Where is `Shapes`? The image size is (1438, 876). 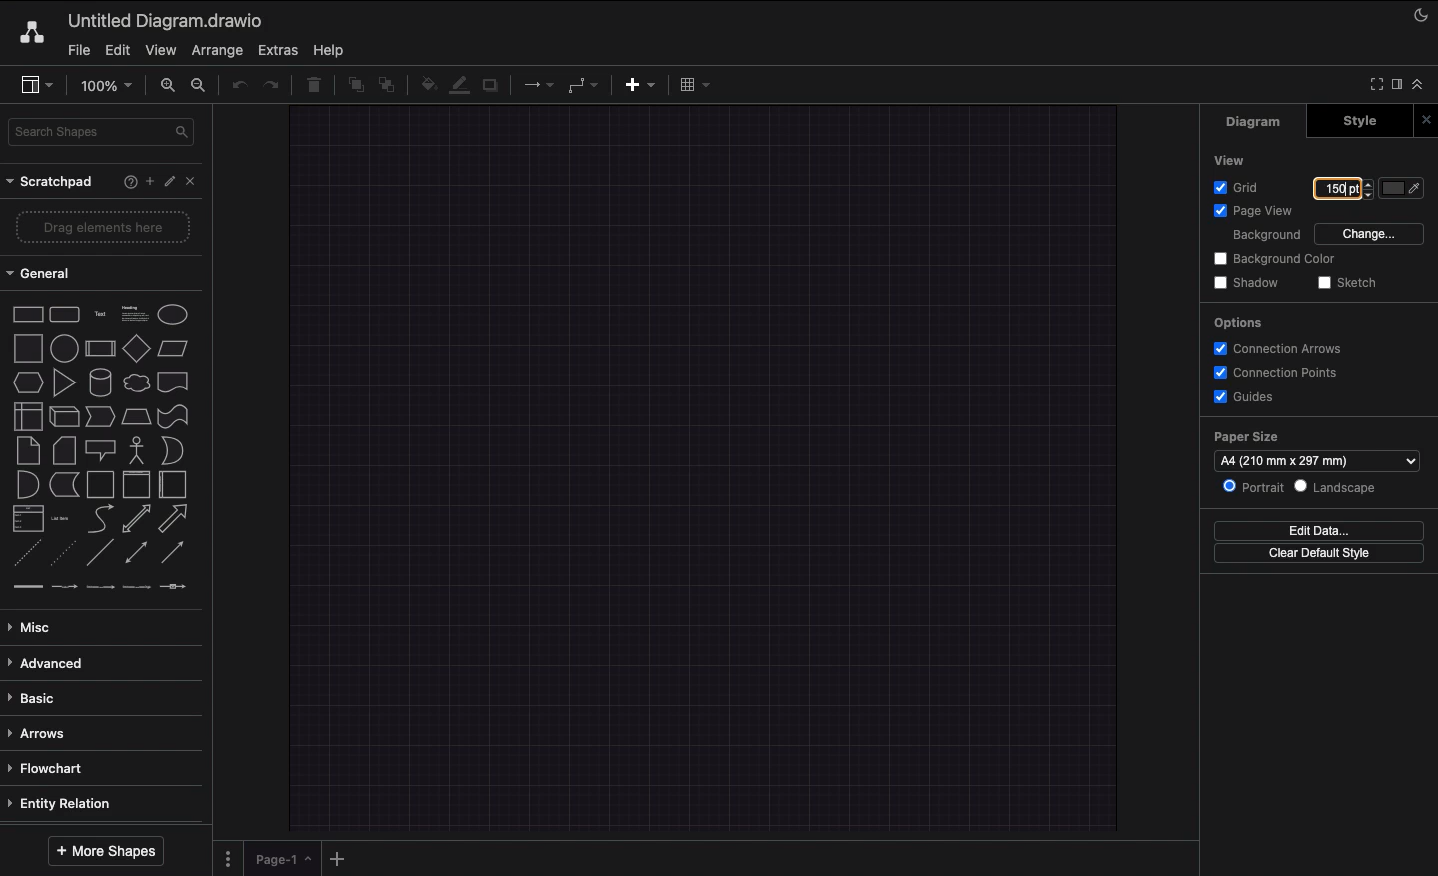
Shapes is located at coordinates (103, 446).